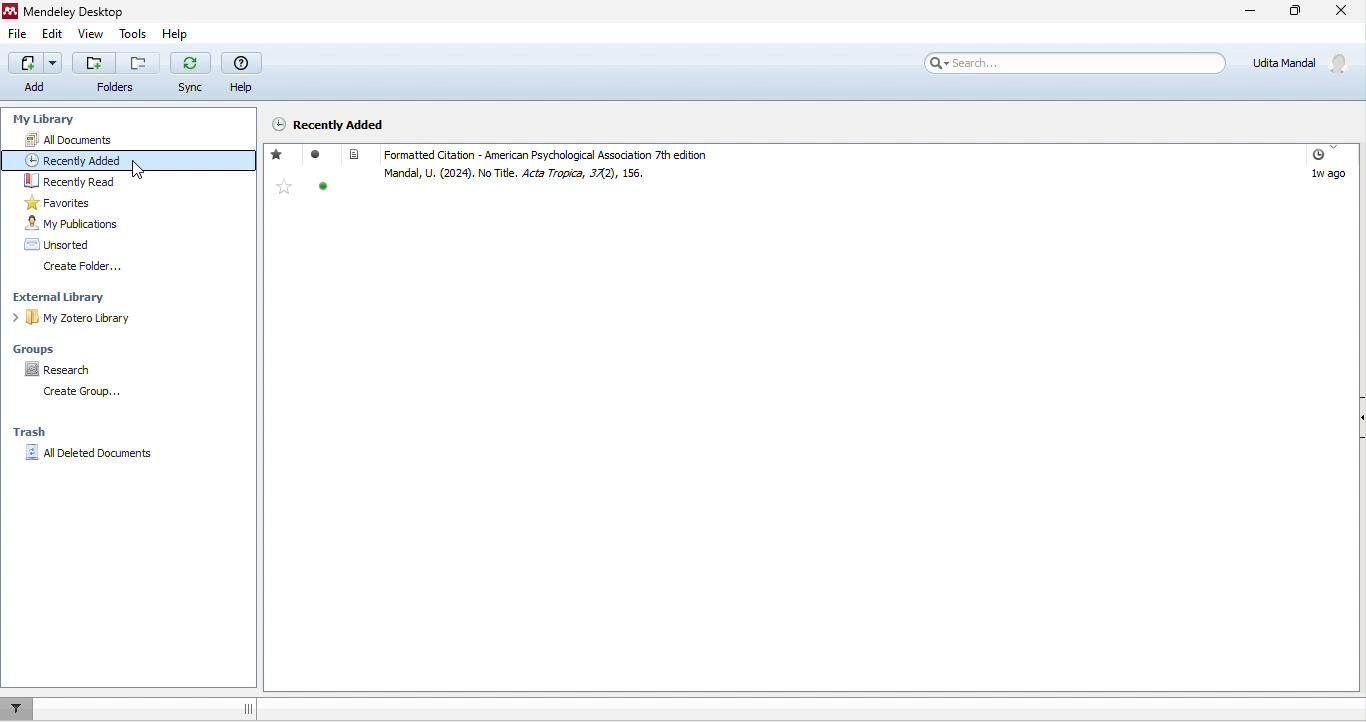  What do you see at coordinates (1315, 157) in the screenshot?
I see `time` at bounding box center [1315, 157].